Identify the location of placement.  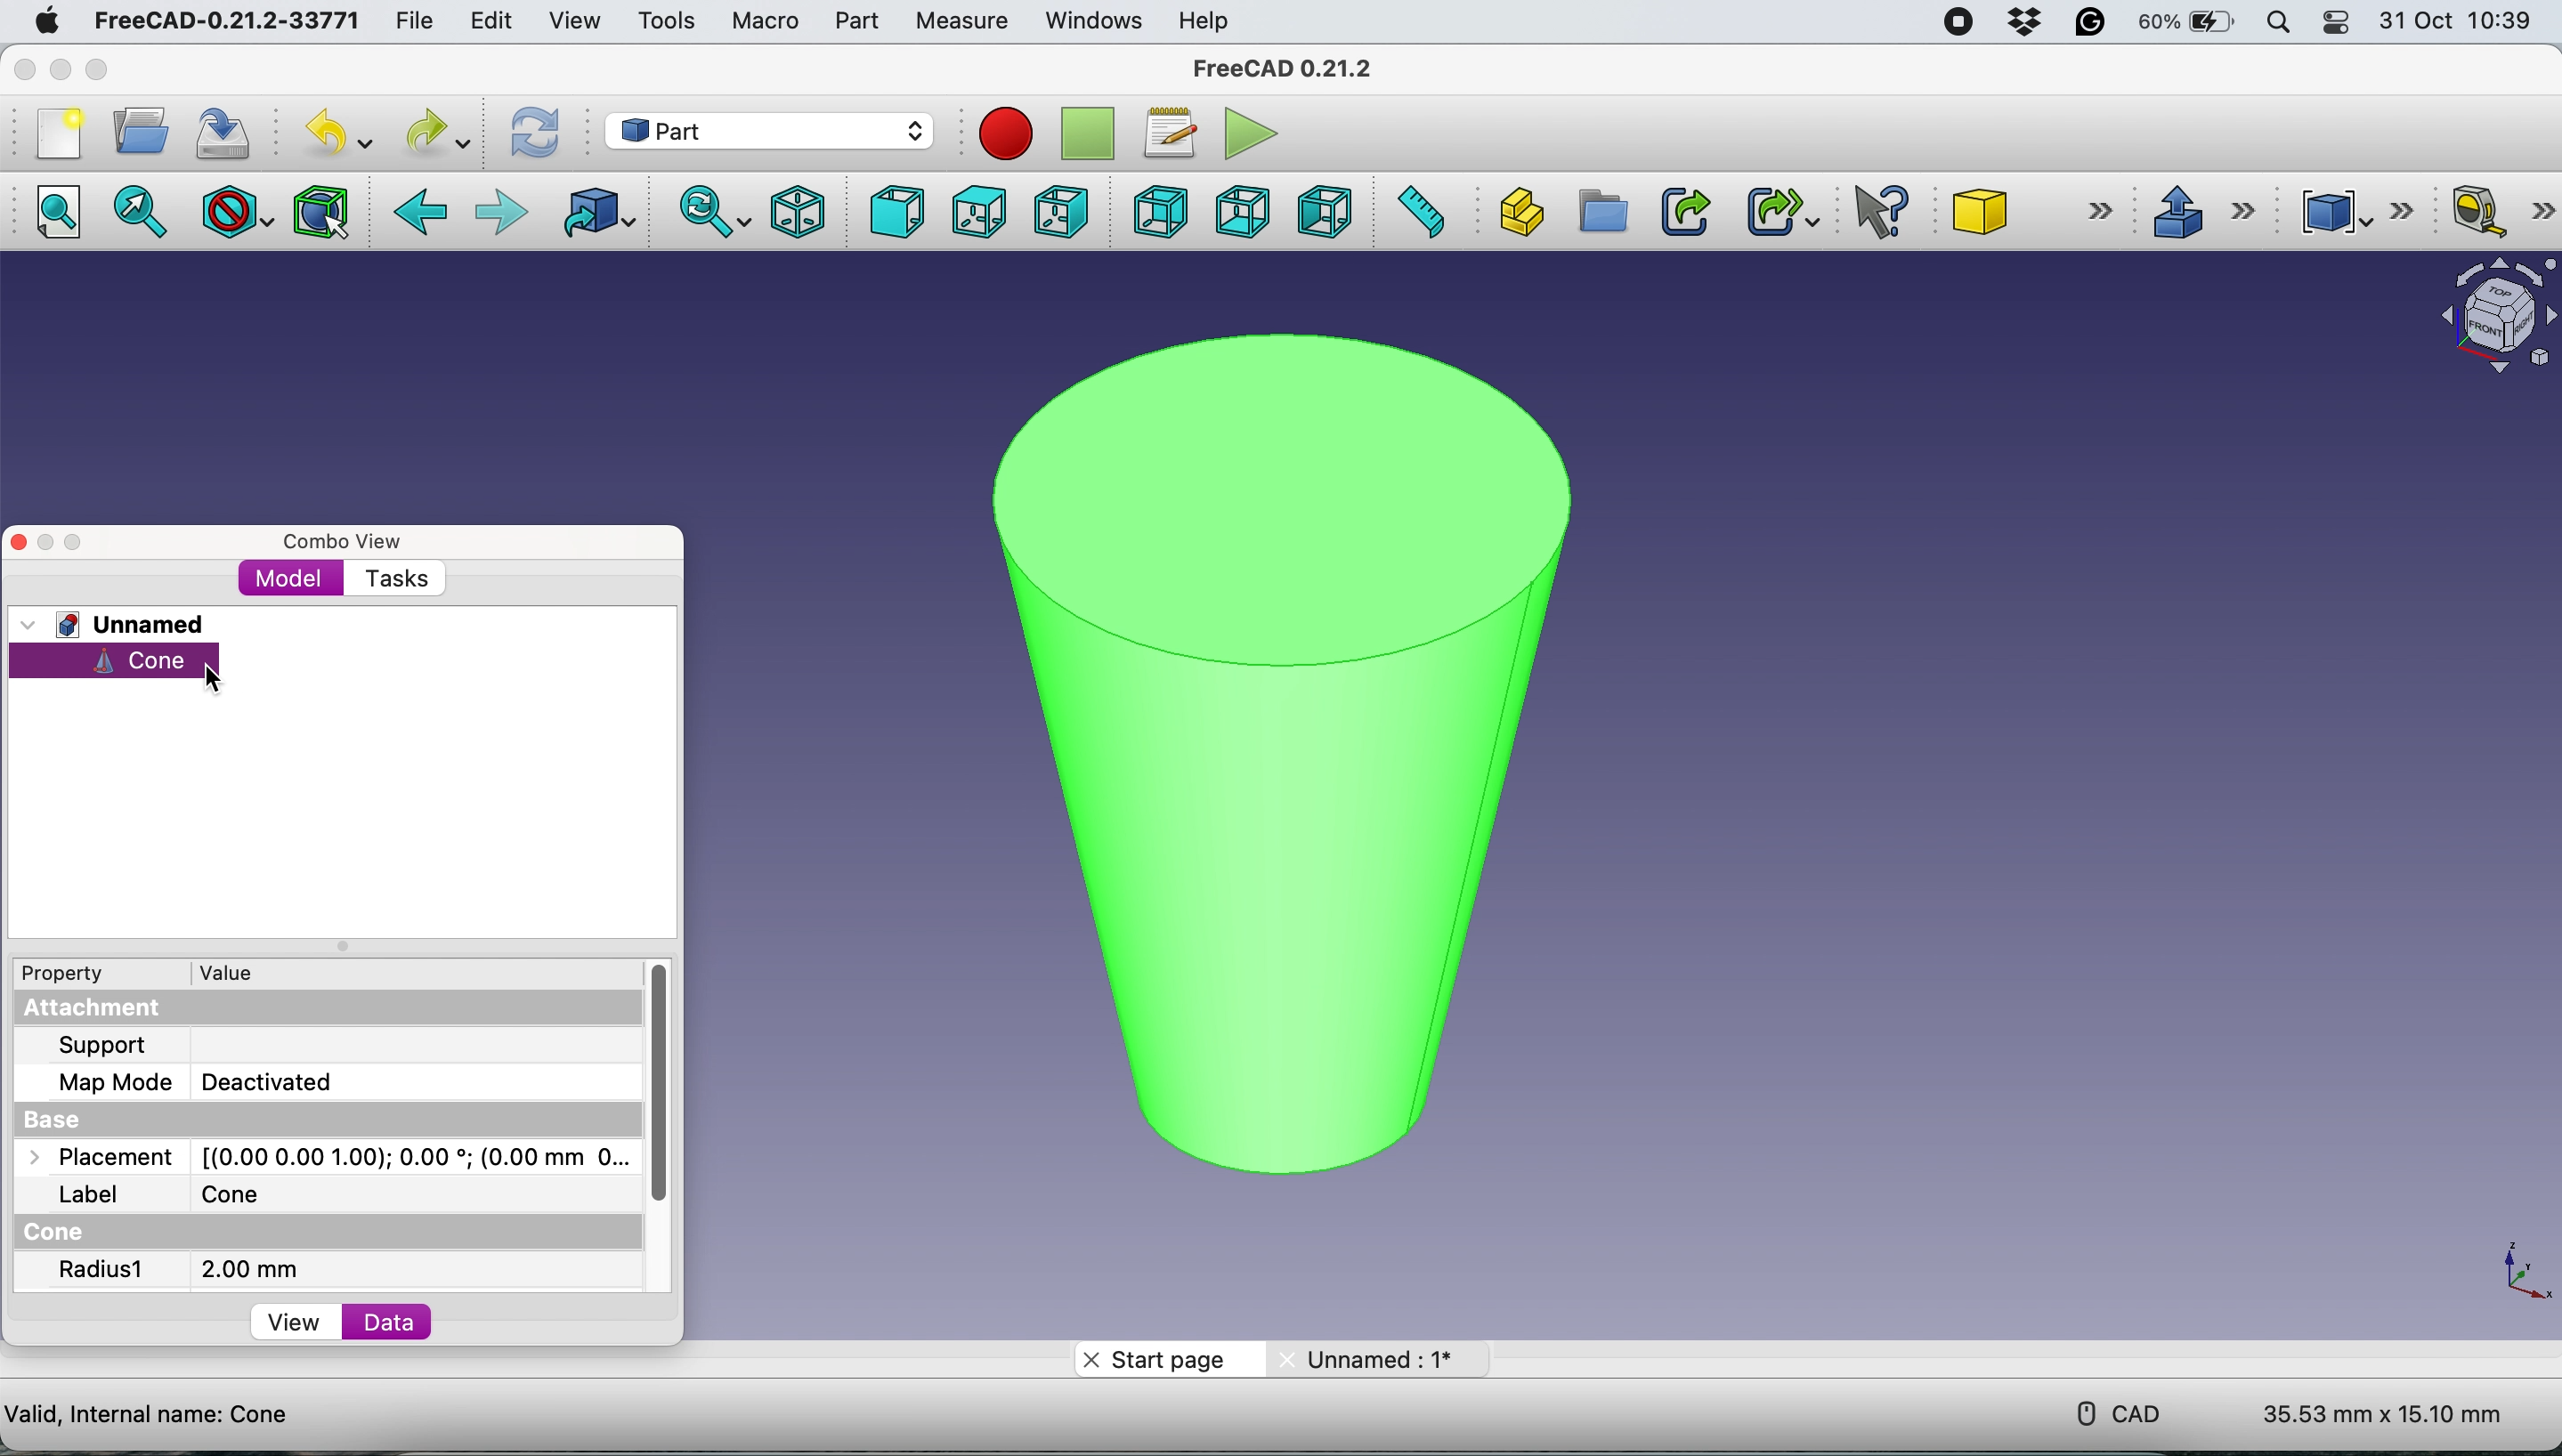
(320, 1159).